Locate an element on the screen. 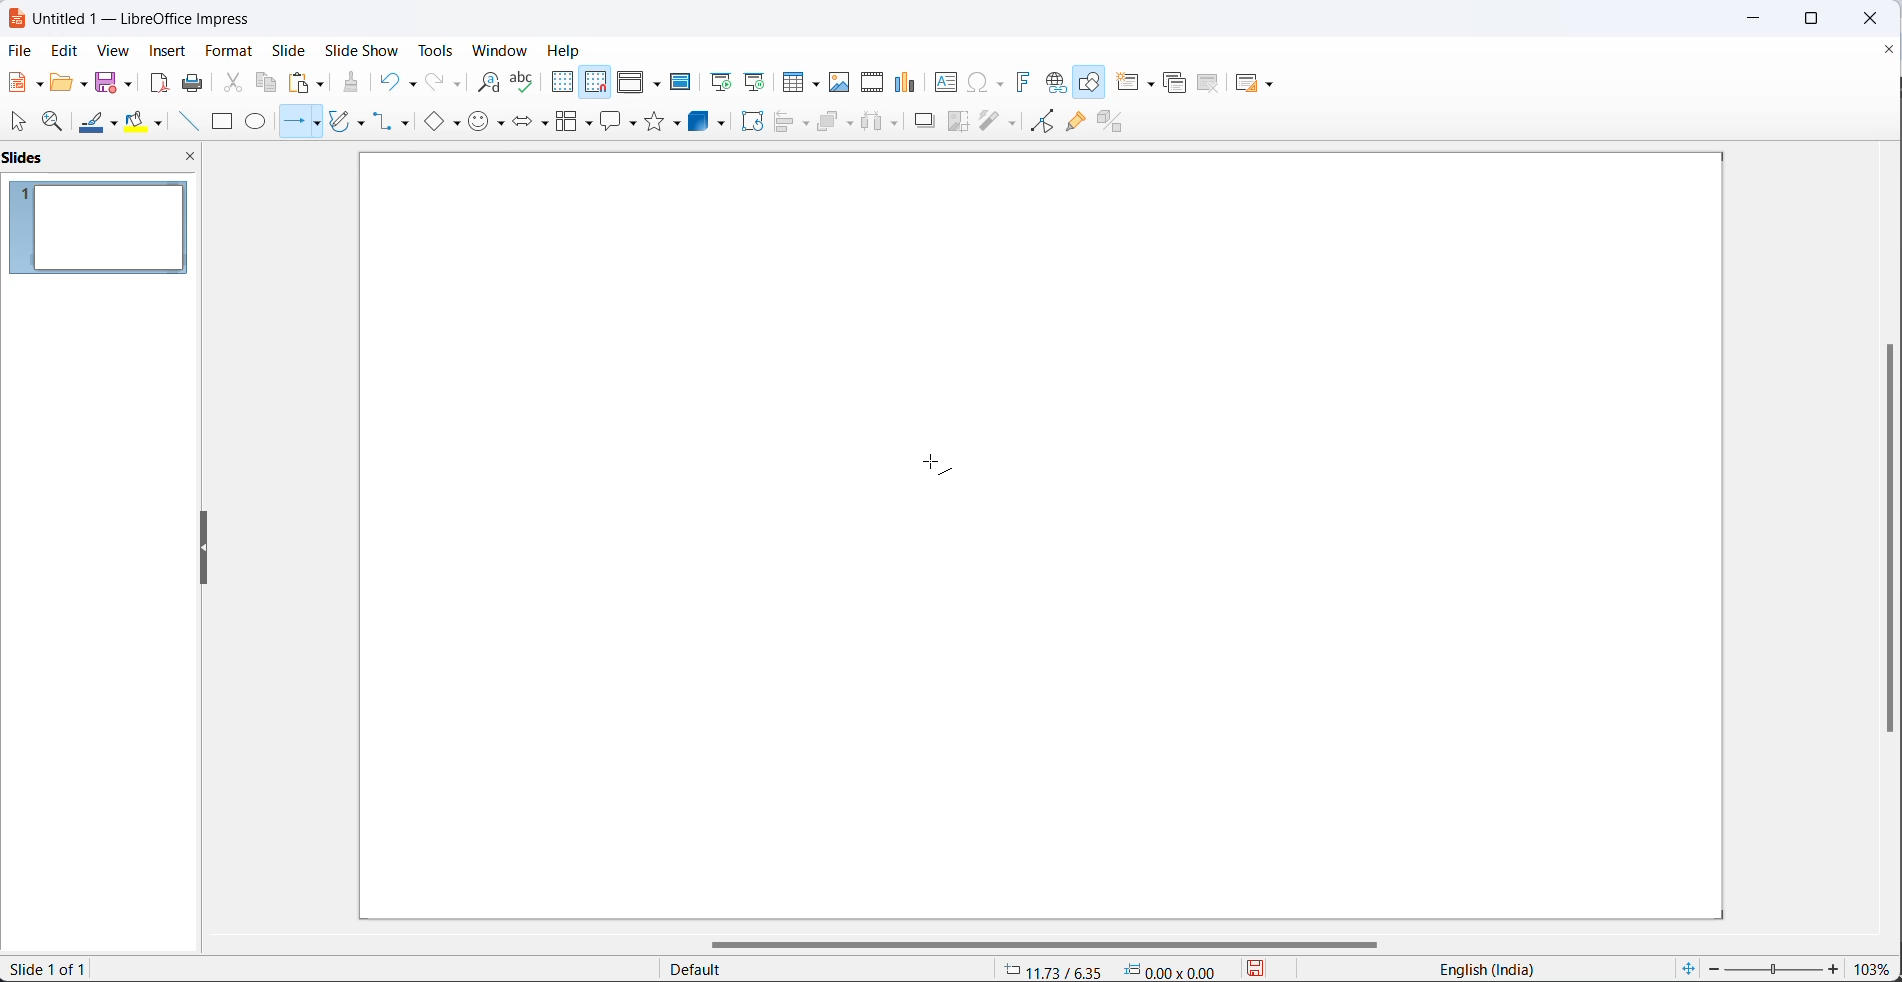 Image resolution: width=1902 pixels, height=982 pixels. cursor is located at coordinates (22, 123).